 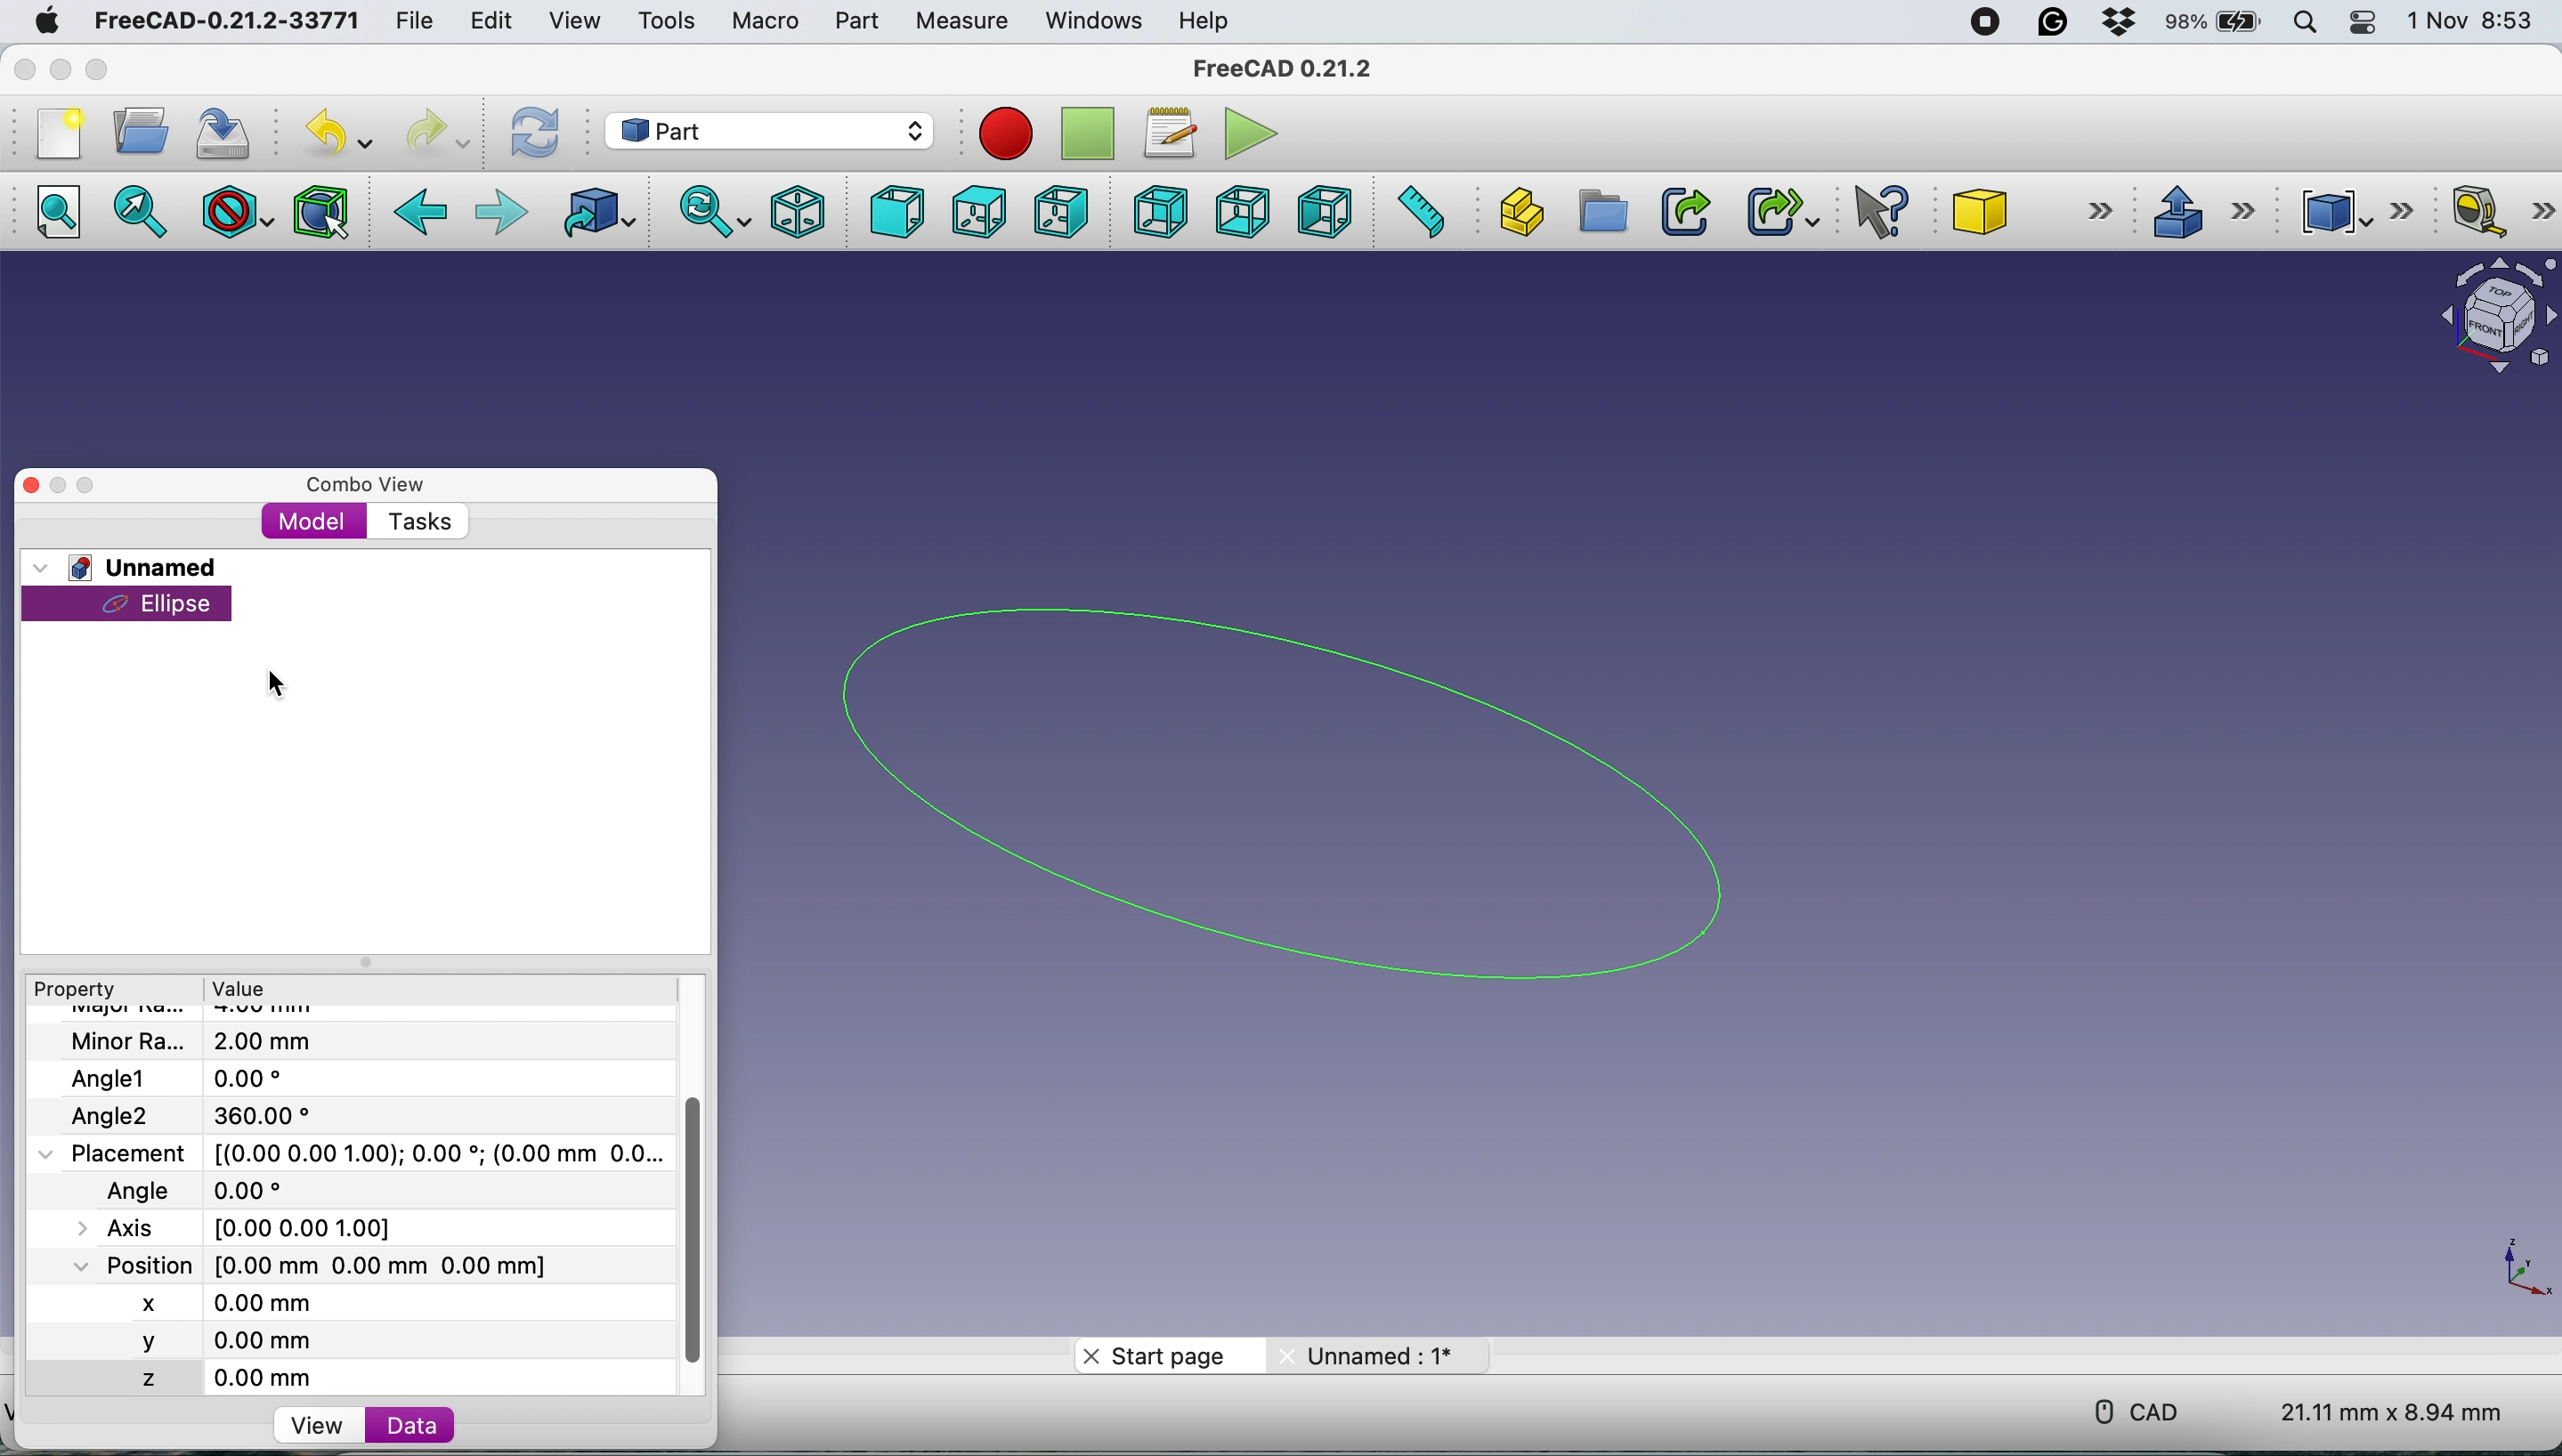 What do you see at coordinates (2207, 215) in the screenshot?
I see `extrude` at bounding box center [2207, 215].